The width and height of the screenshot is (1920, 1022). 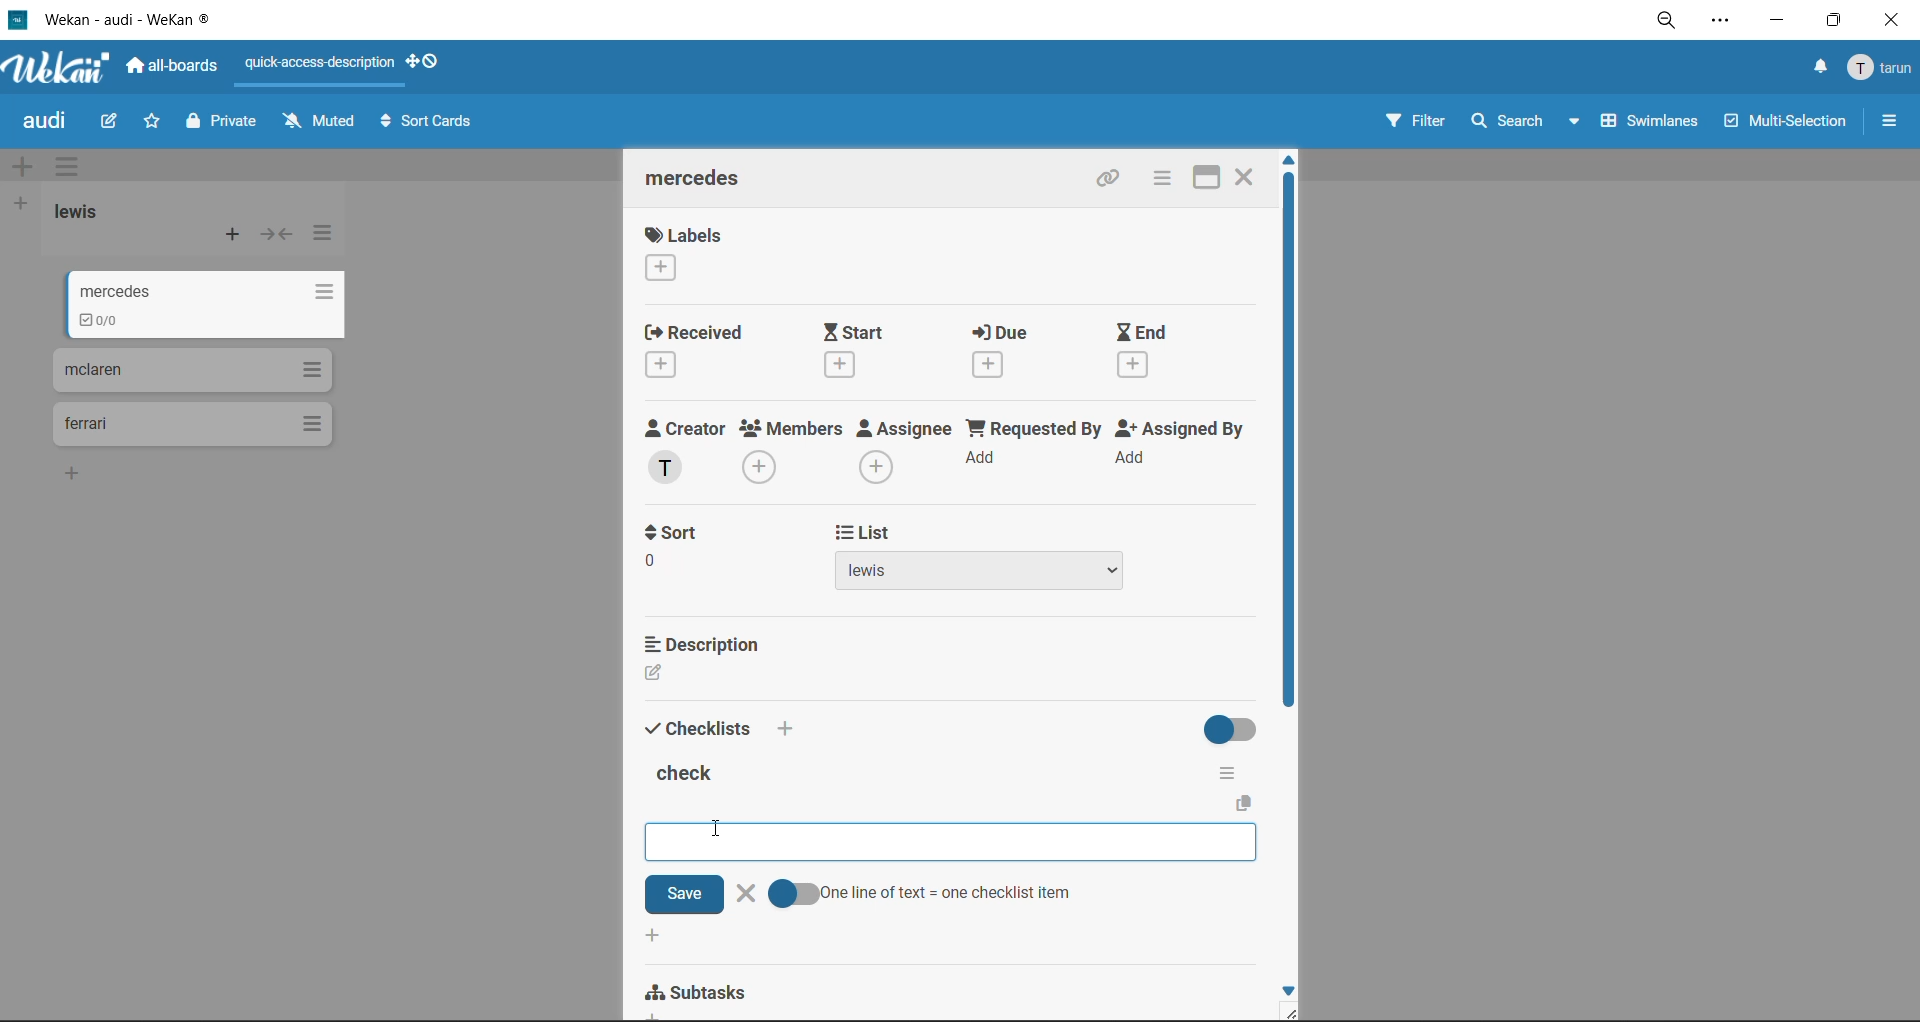 I want to click on sidebar, so click(x=1890, y=121).